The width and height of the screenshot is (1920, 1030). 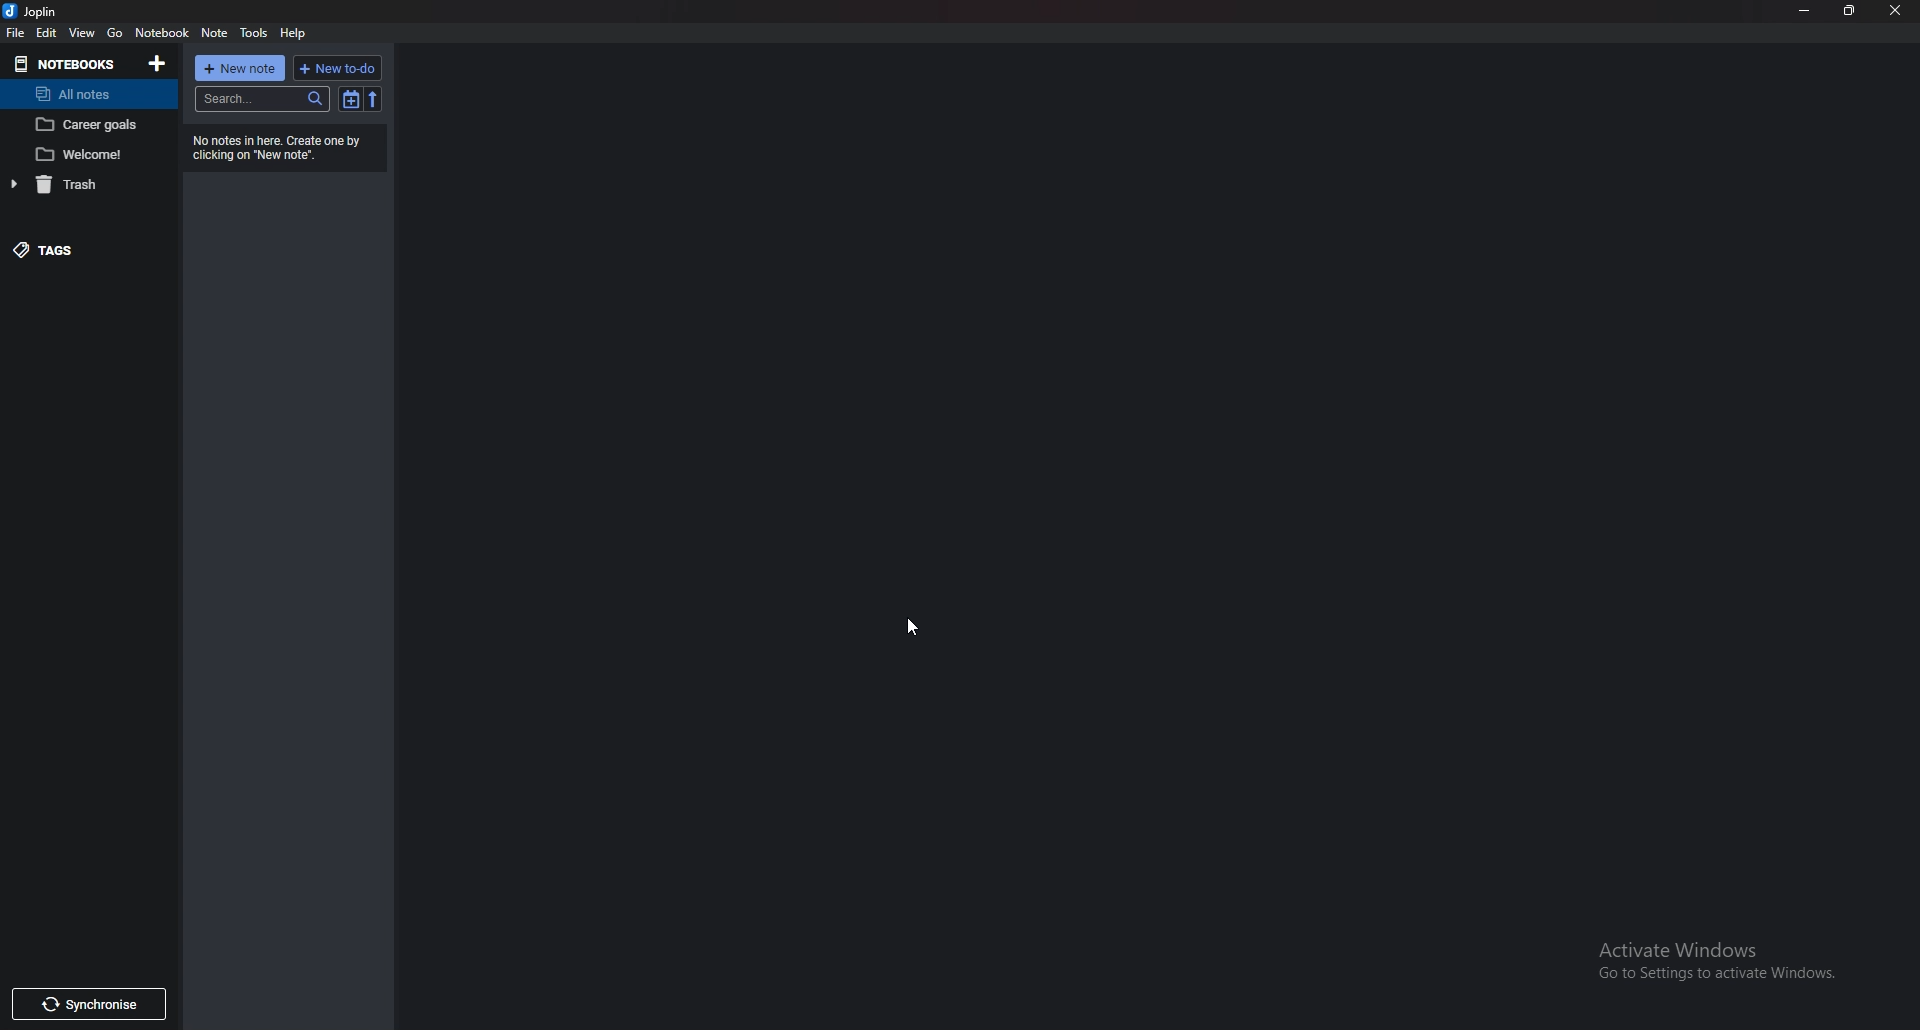 I want to click on close, so click(x=1894, y=11).